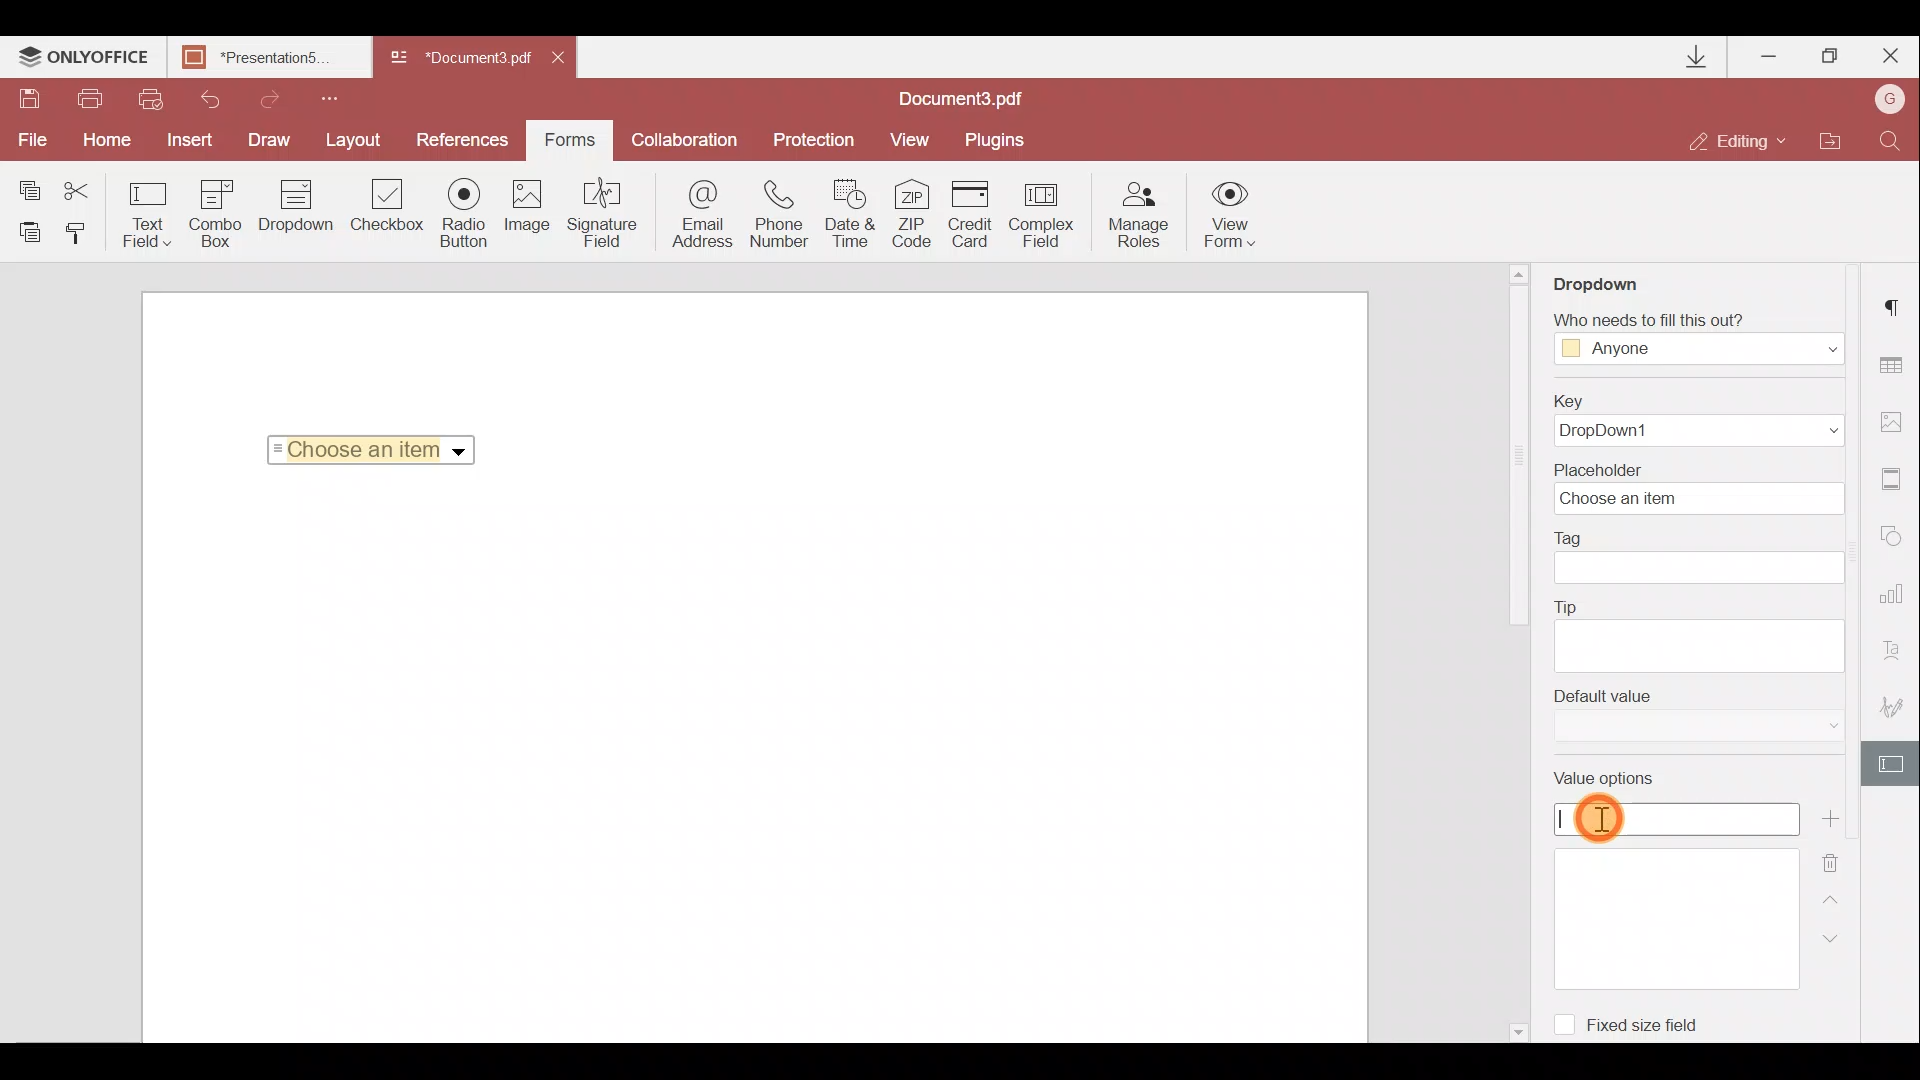 The width and height of the screenshot is (1920, 1080). I want to click on Document3.pdf, so click(985, 98).